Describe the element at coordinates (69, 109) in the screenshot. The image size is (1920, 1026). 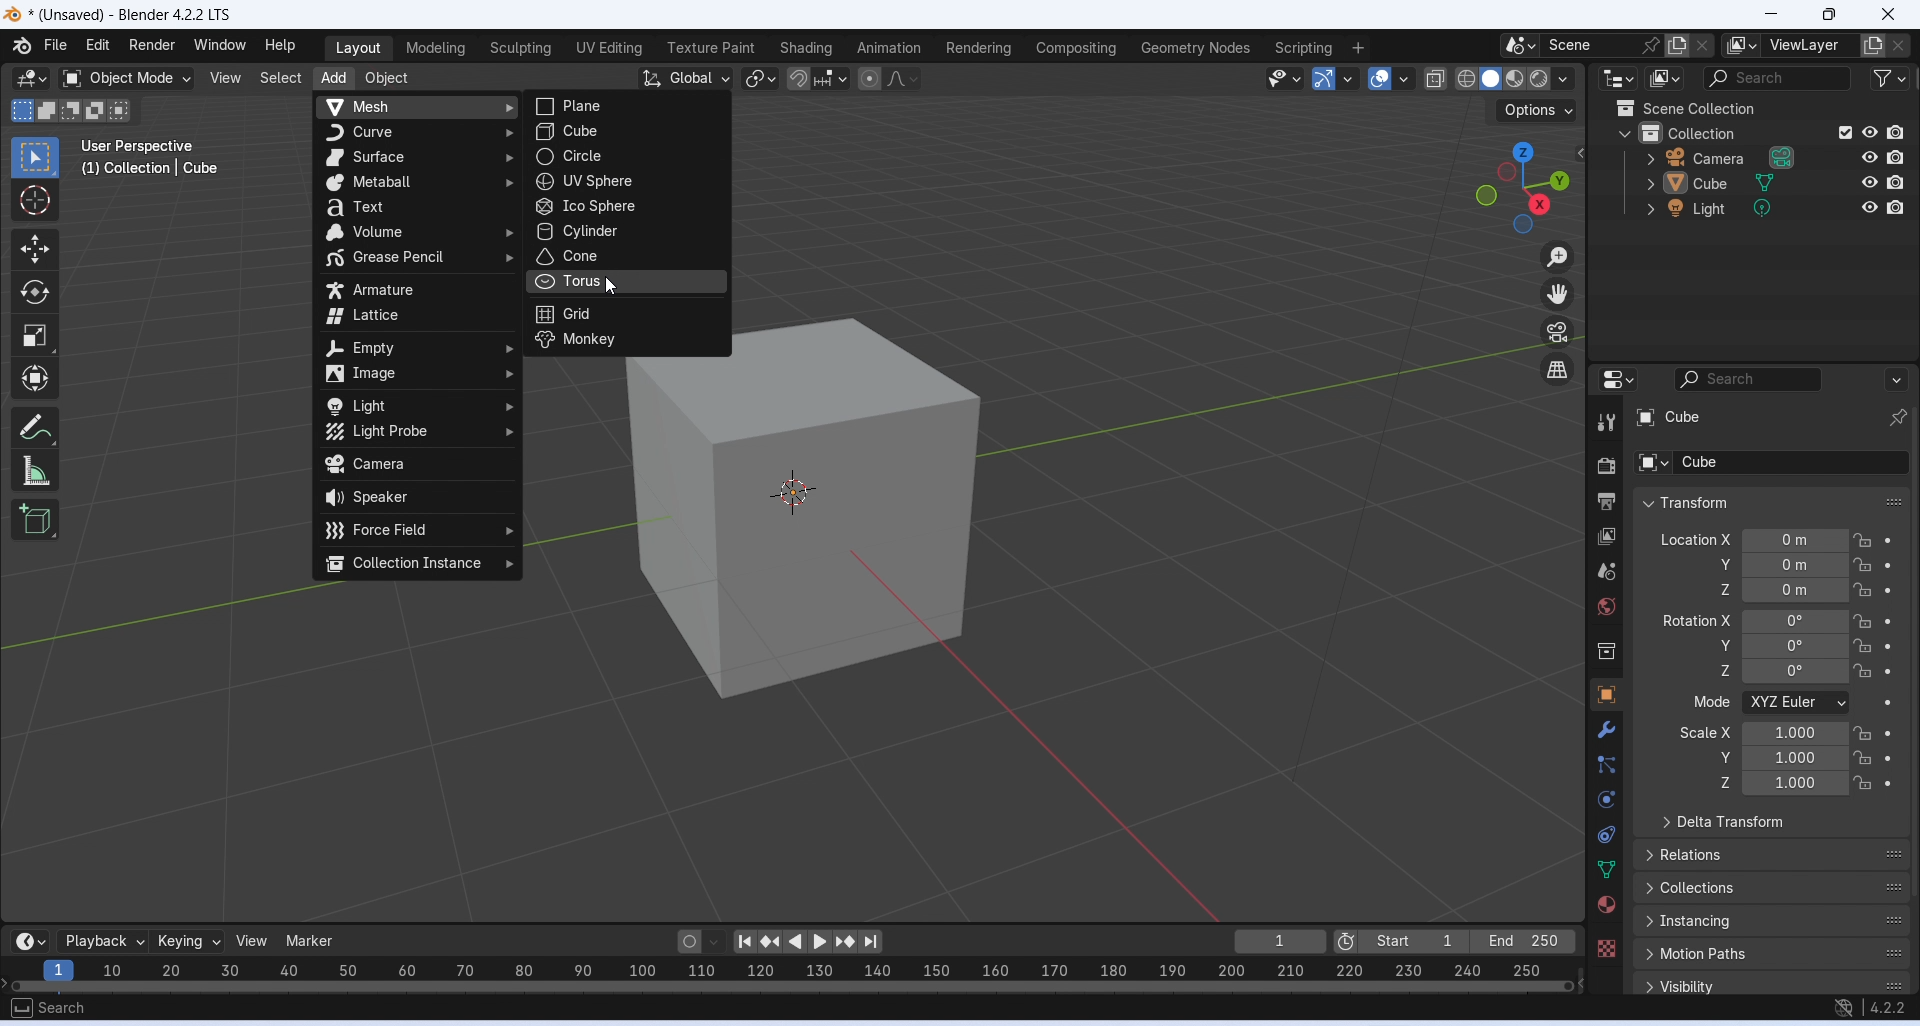
I see `Modes` at that location.